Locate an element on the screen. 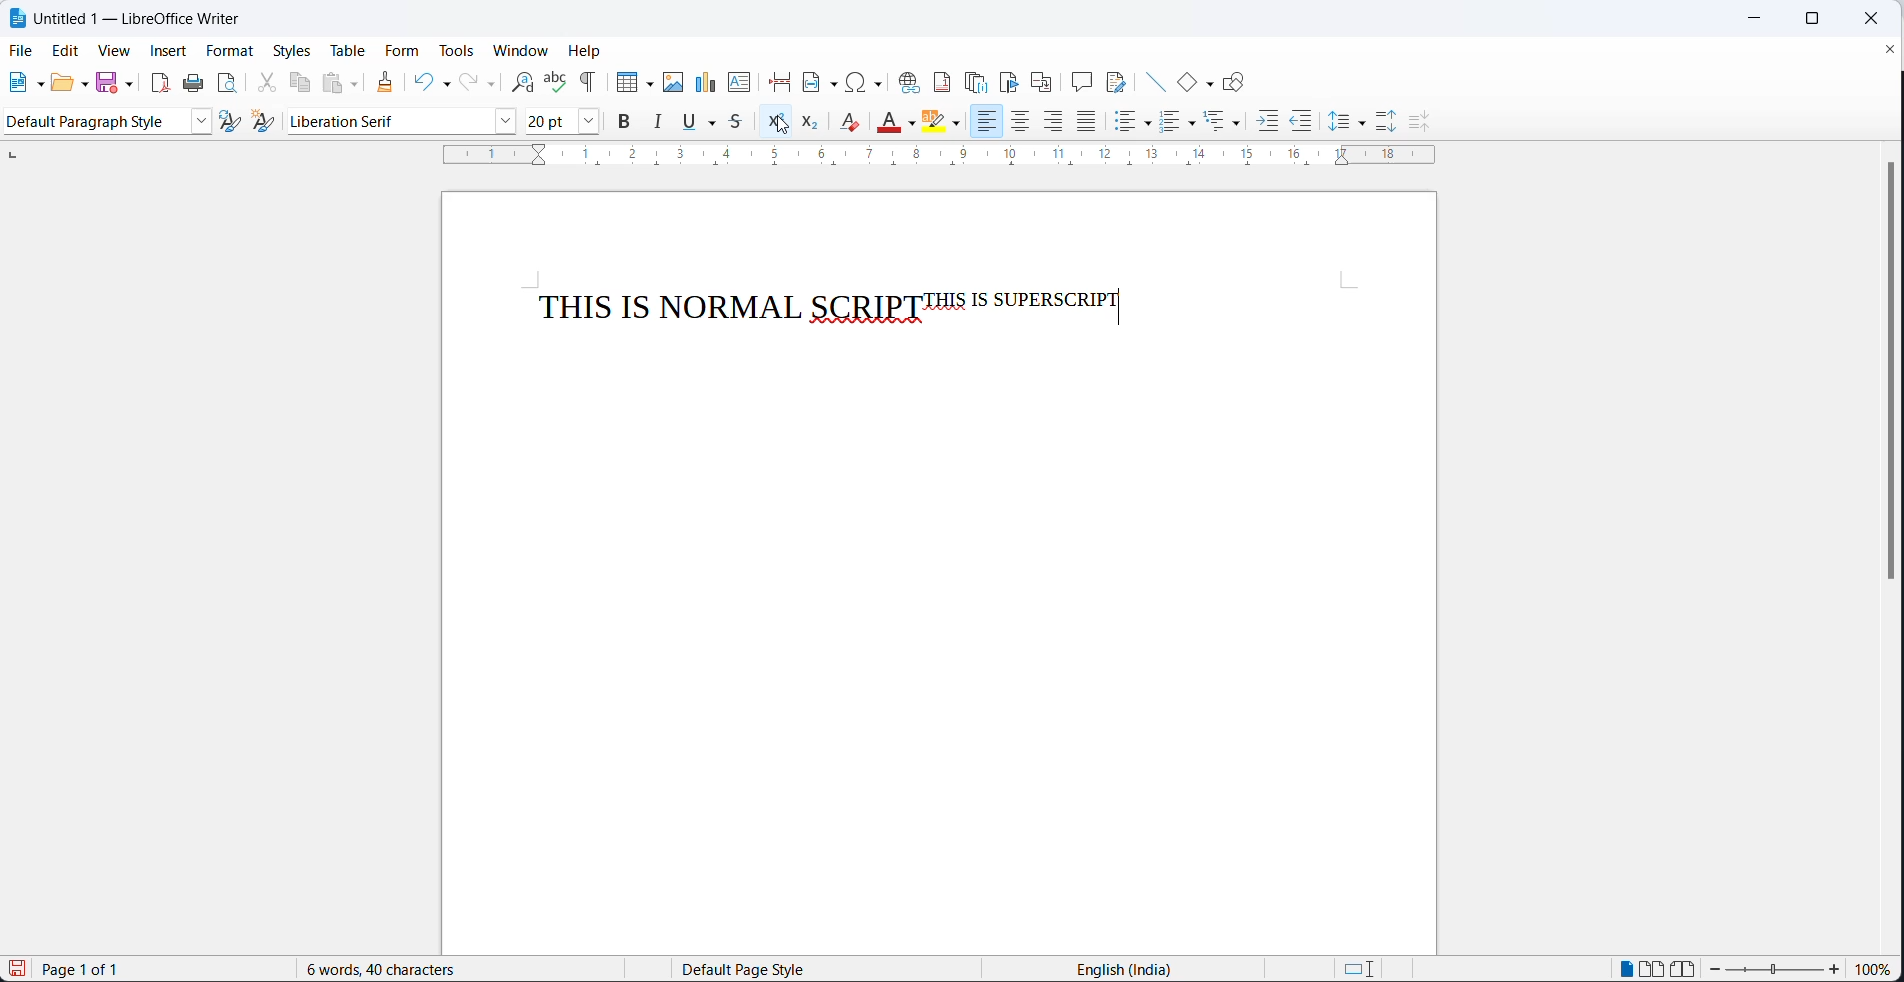 The height and width of the screenshot is (982, 1904). basic shapes is located at coordinates (1179, 79).